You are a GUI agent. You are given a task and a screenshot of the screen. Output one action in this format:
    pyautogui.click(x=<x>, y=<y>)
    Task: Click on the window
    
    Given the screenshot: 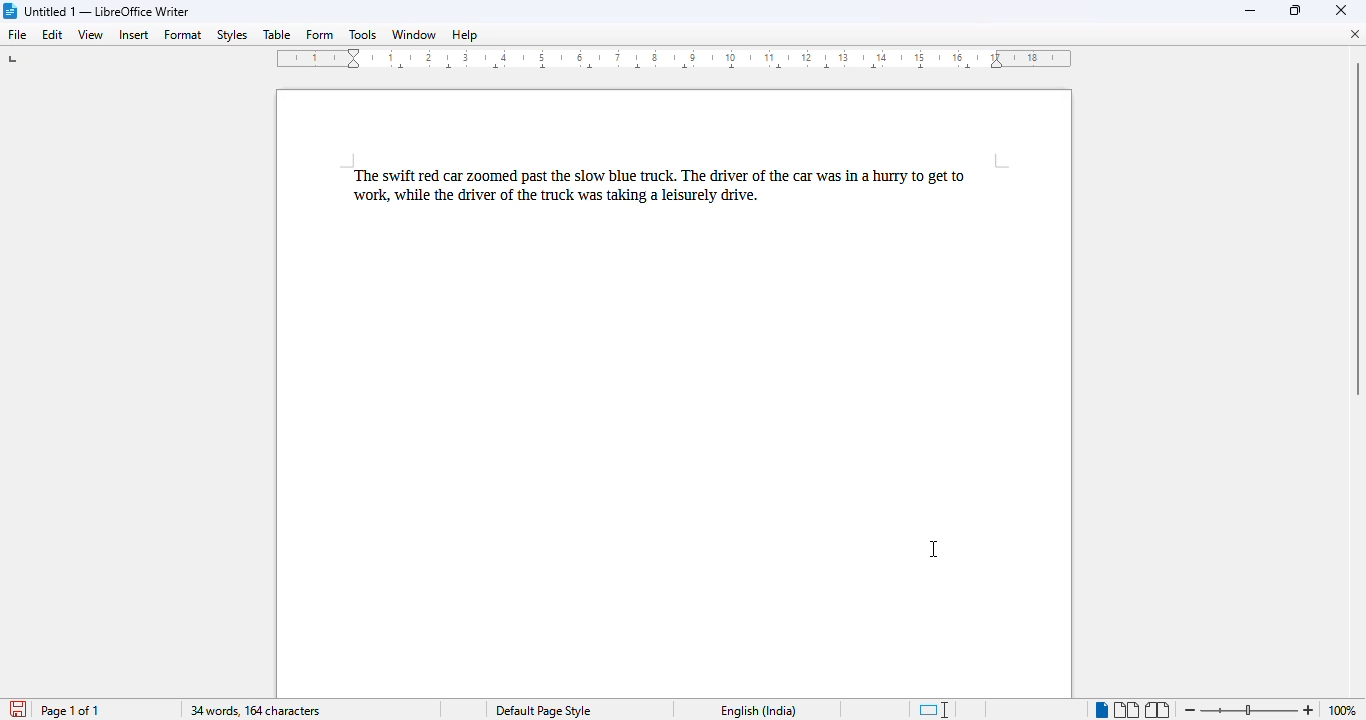 What is the action you would take?
    pyautogui.click(x=413, y=35)
    